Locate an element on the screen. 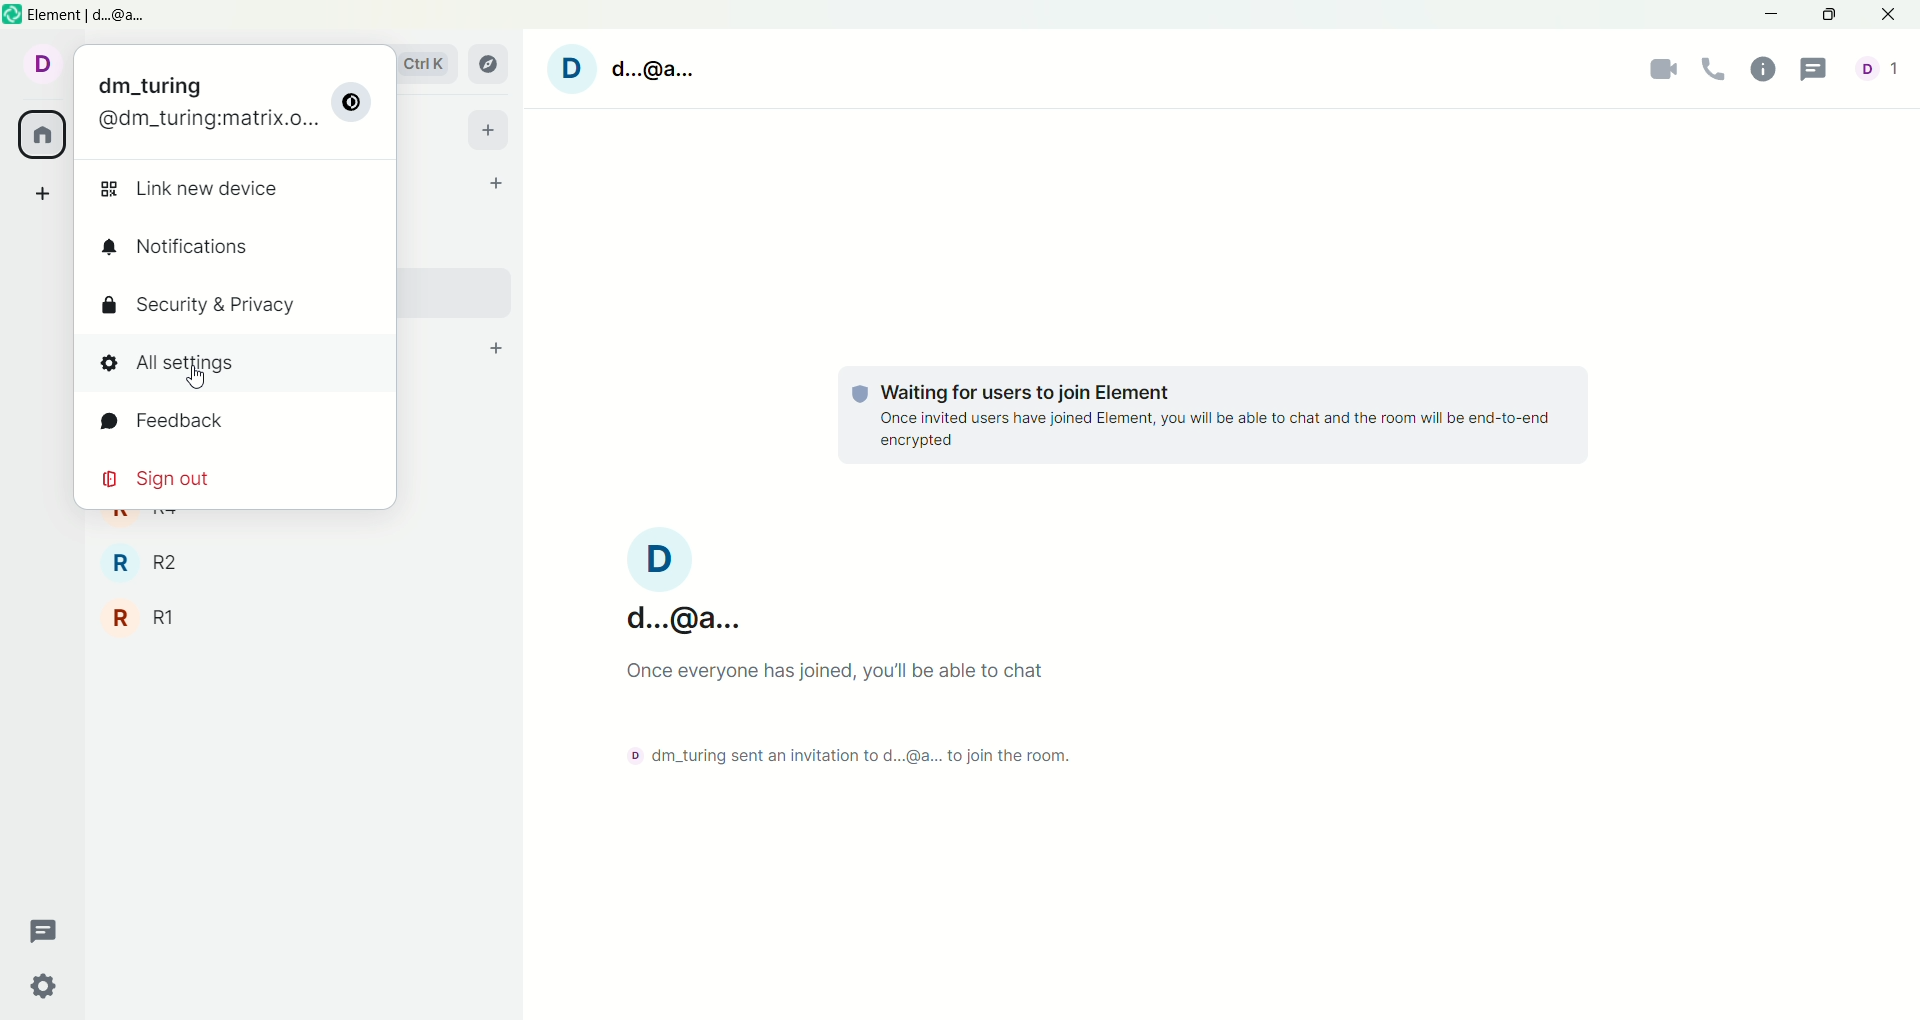 This screenshot has width=1920, height=1020. Once everyone has joined, you'll be able to chat is located at coordinates (832, 670).